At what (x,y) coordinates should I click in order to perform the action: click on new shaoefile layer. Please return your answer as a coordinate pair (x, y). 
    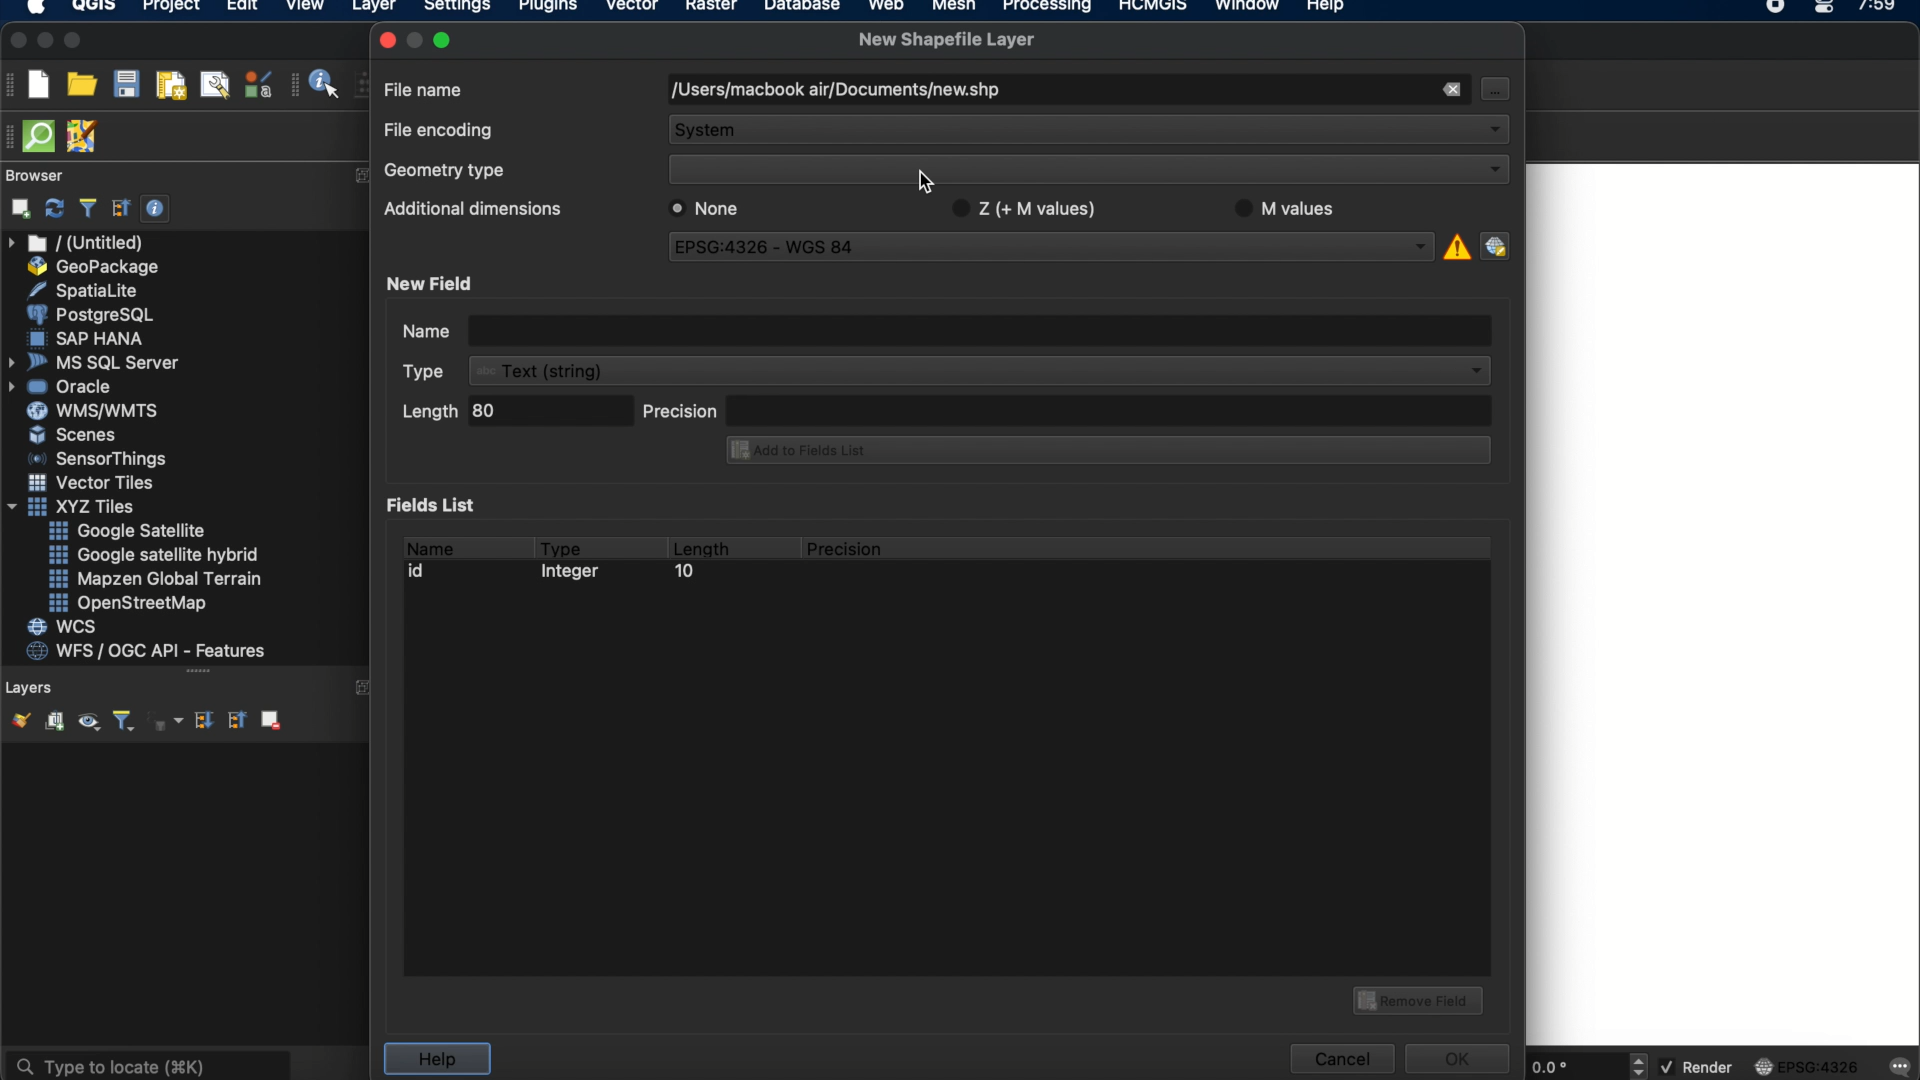
    Looking at the image, I should click on (947, 40).